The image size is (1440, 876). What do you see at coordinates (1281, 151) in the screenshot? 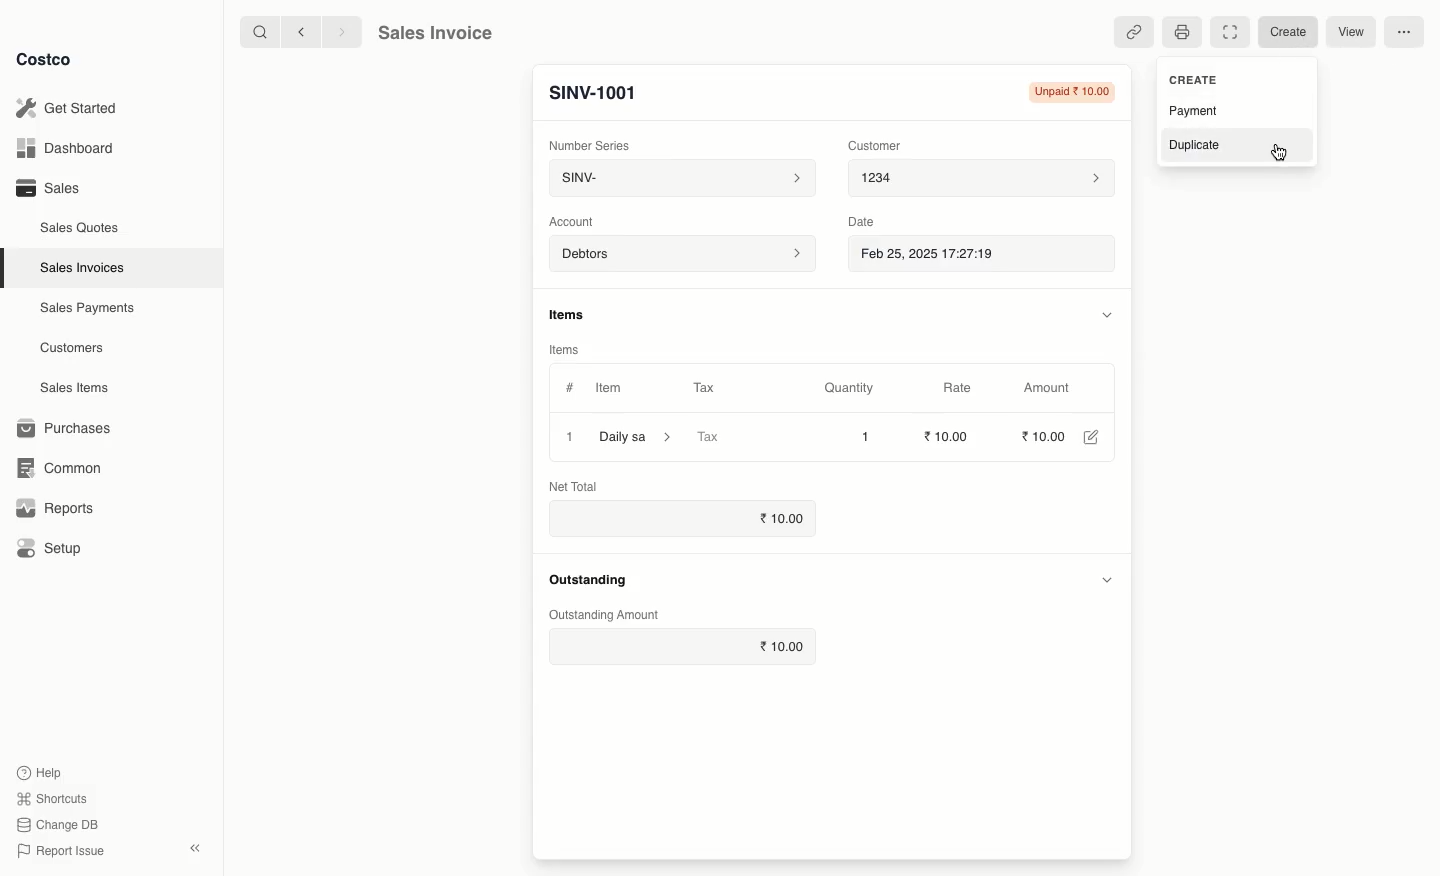
I see `cursor` at bounding box center [1281, 151].